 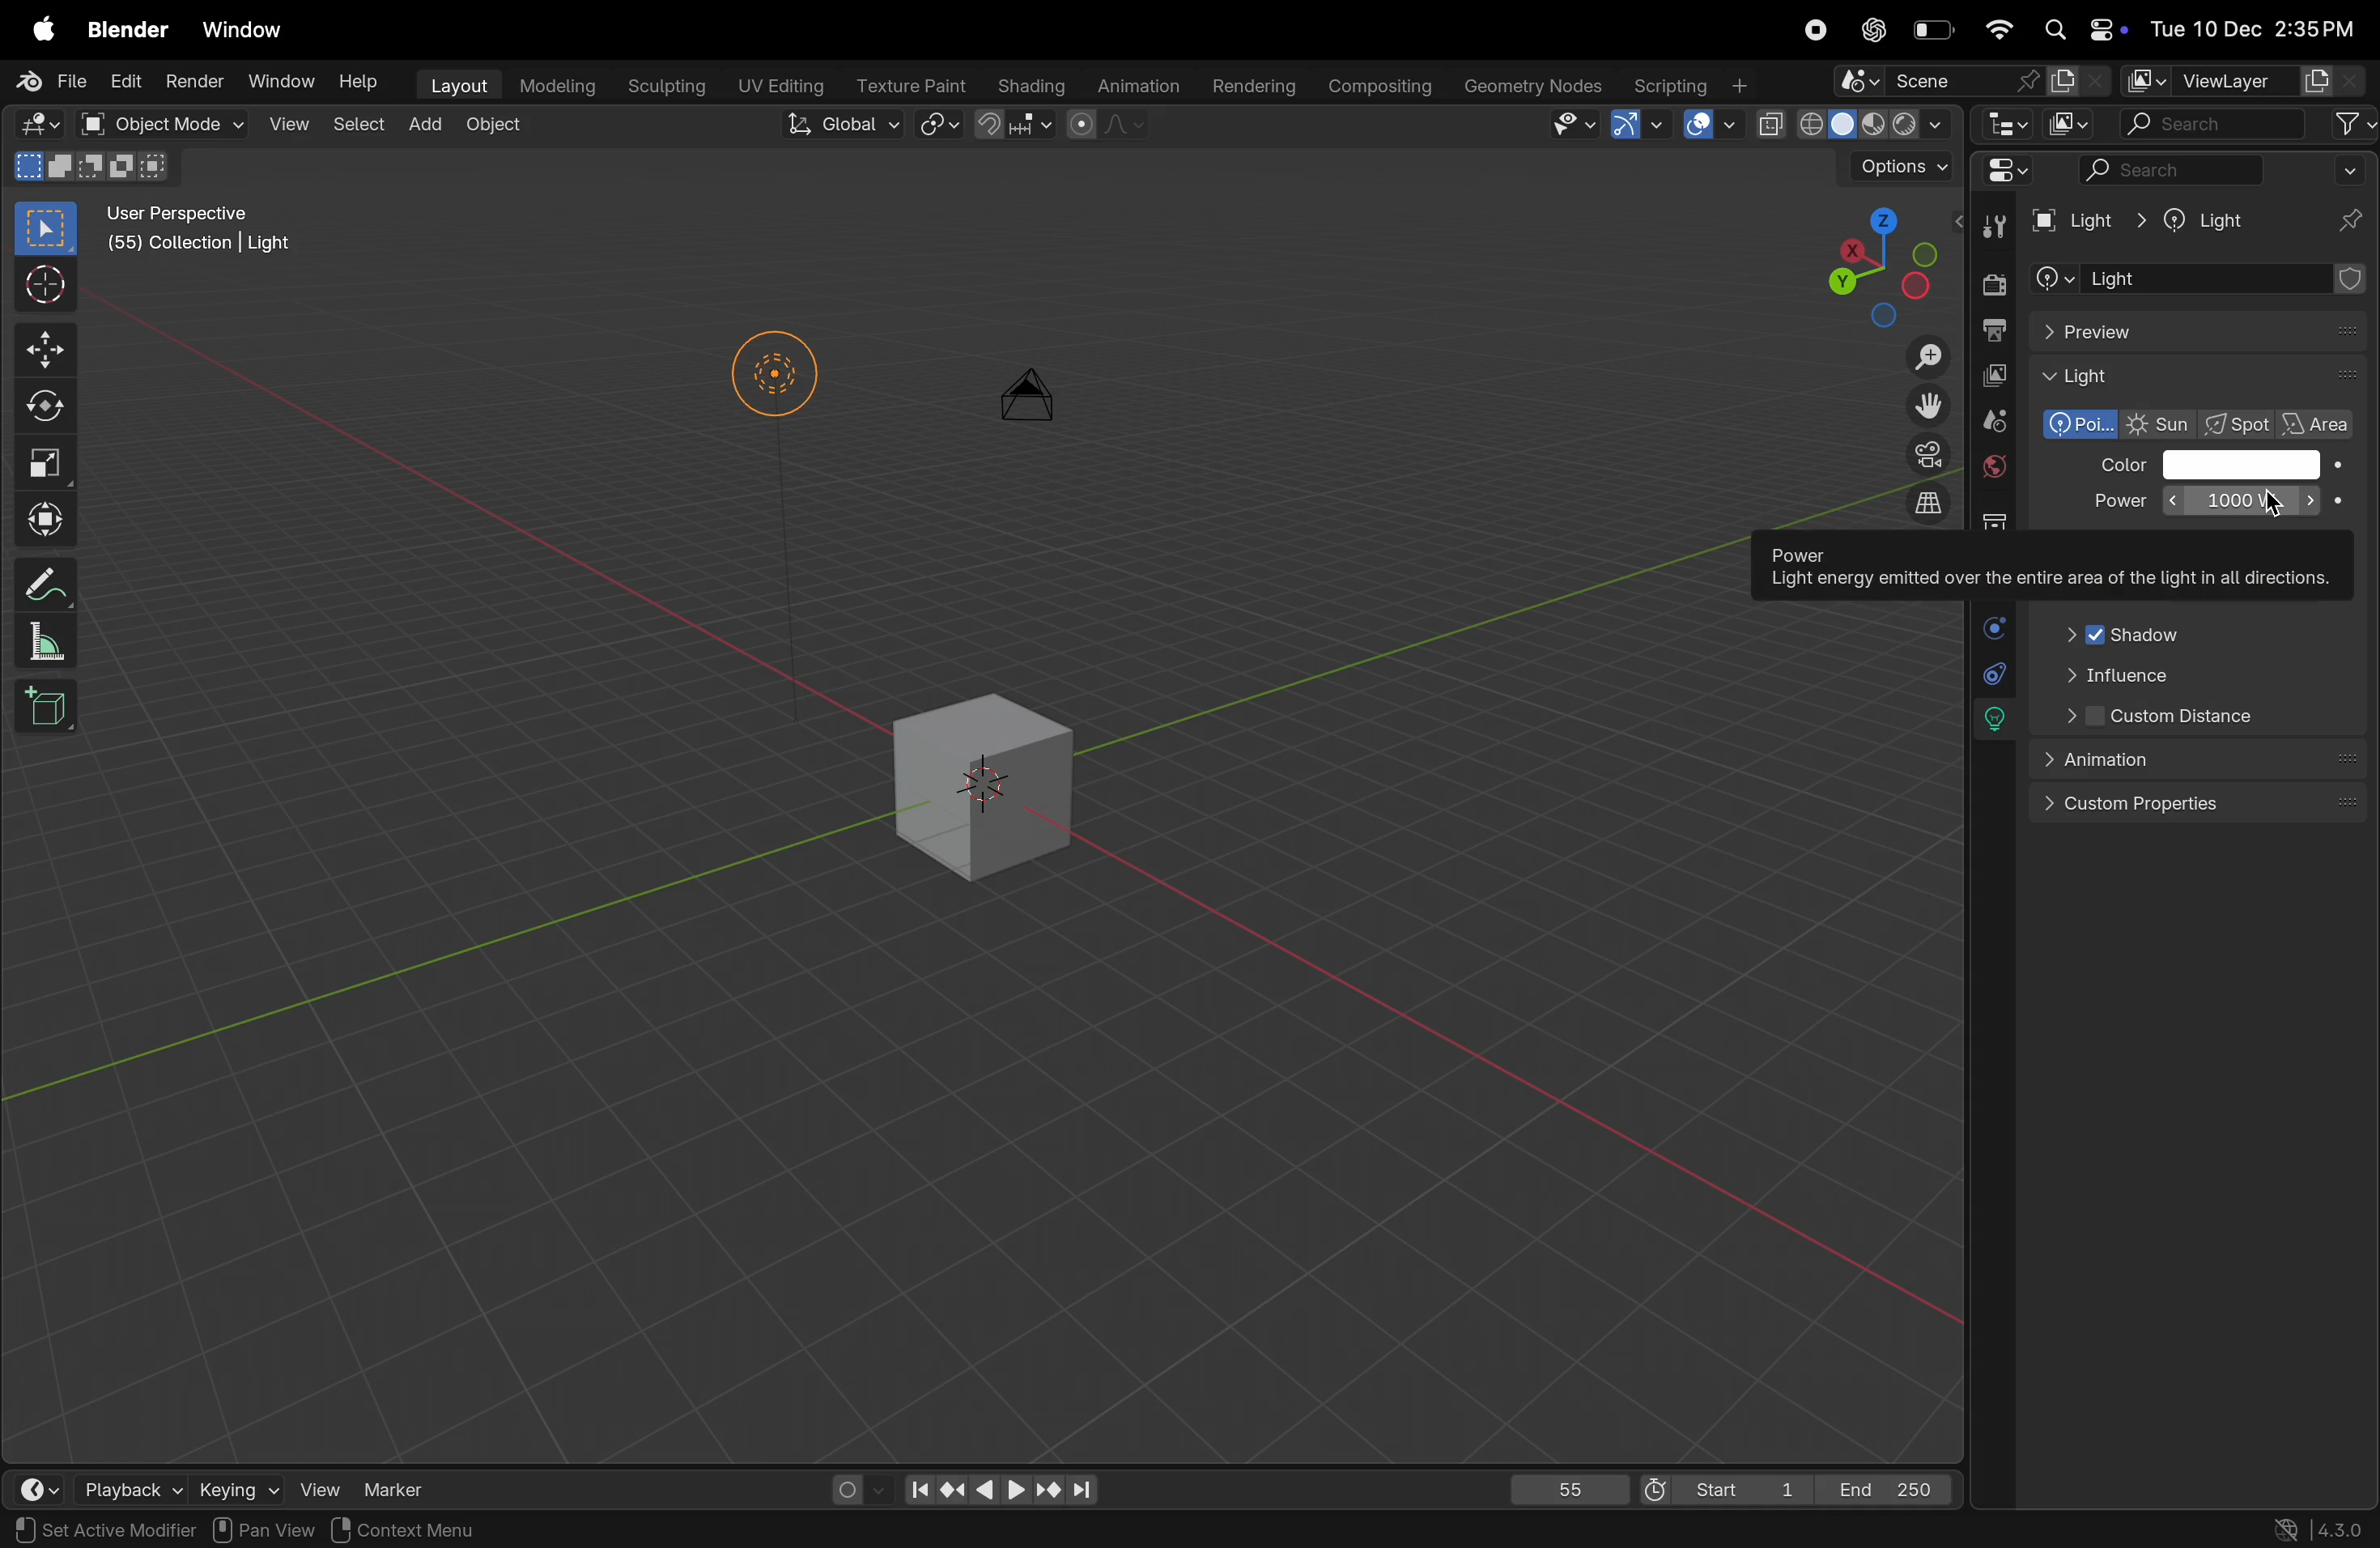 What do you see at coordinates (1015, 125) in the screenshot?
I see `snapping` at bounding box center [1015, 125].